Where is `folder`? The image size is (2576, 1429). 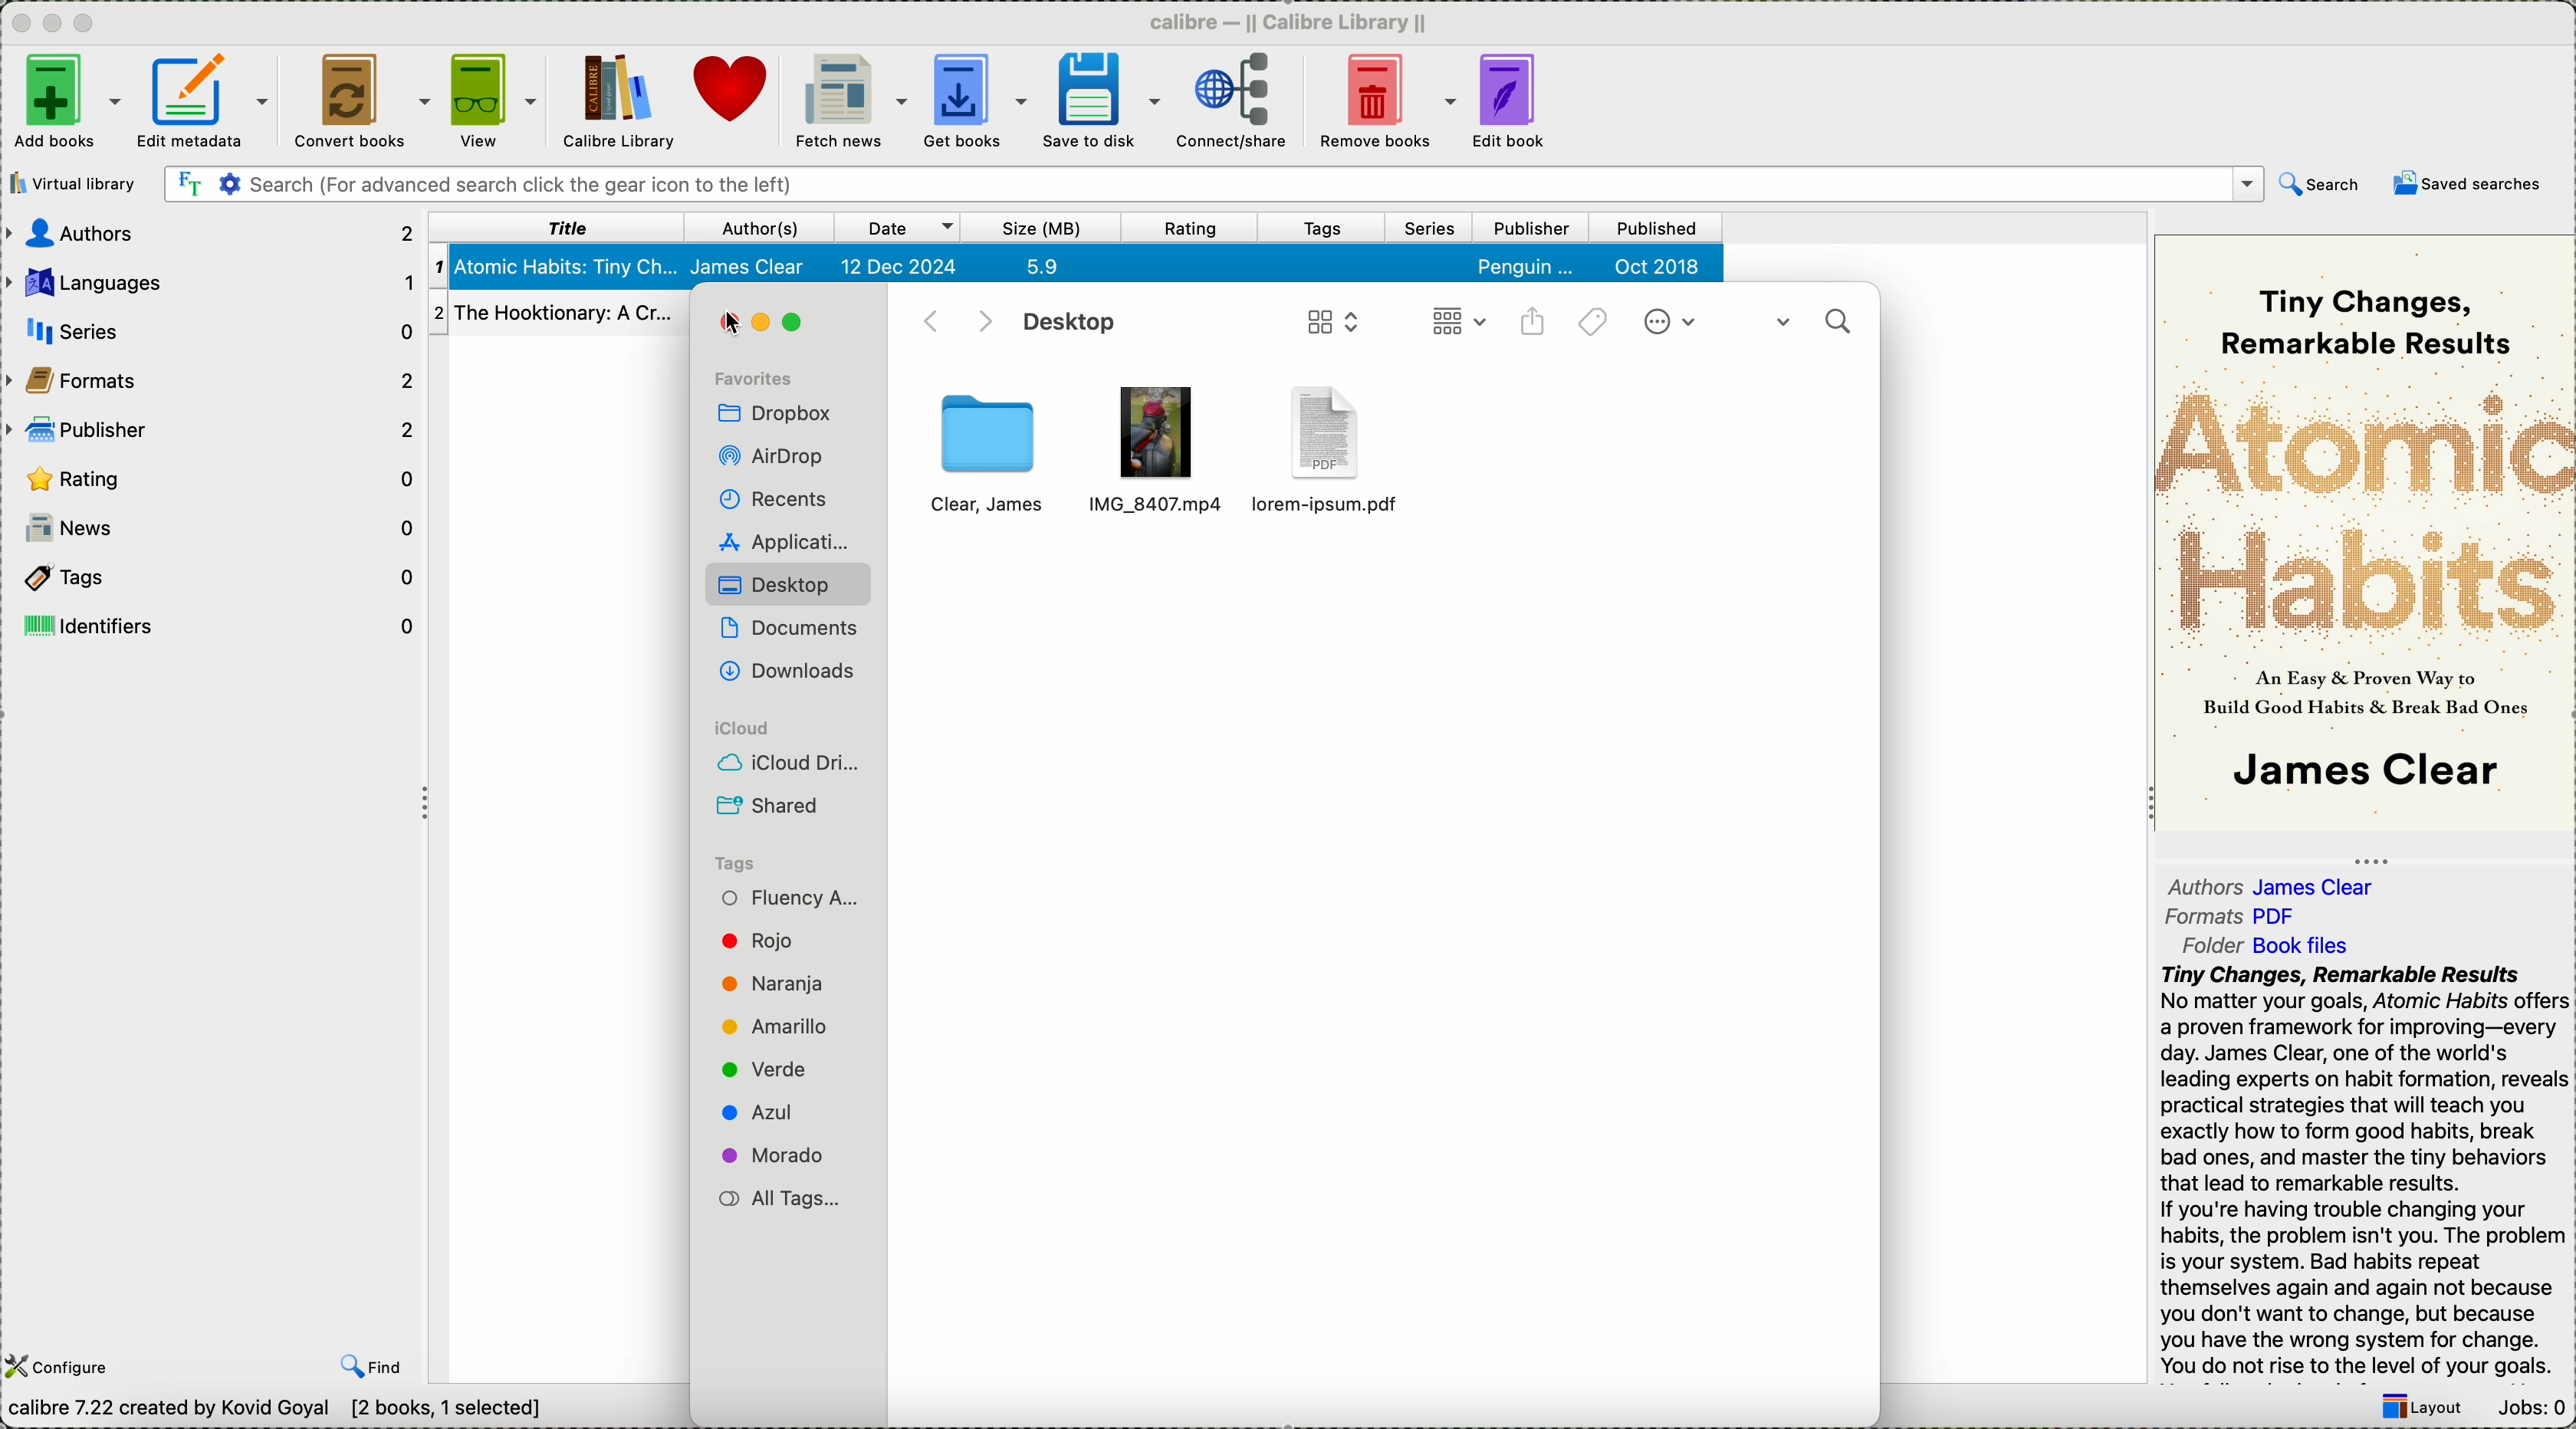
folder is located at coordinates (987, 457).